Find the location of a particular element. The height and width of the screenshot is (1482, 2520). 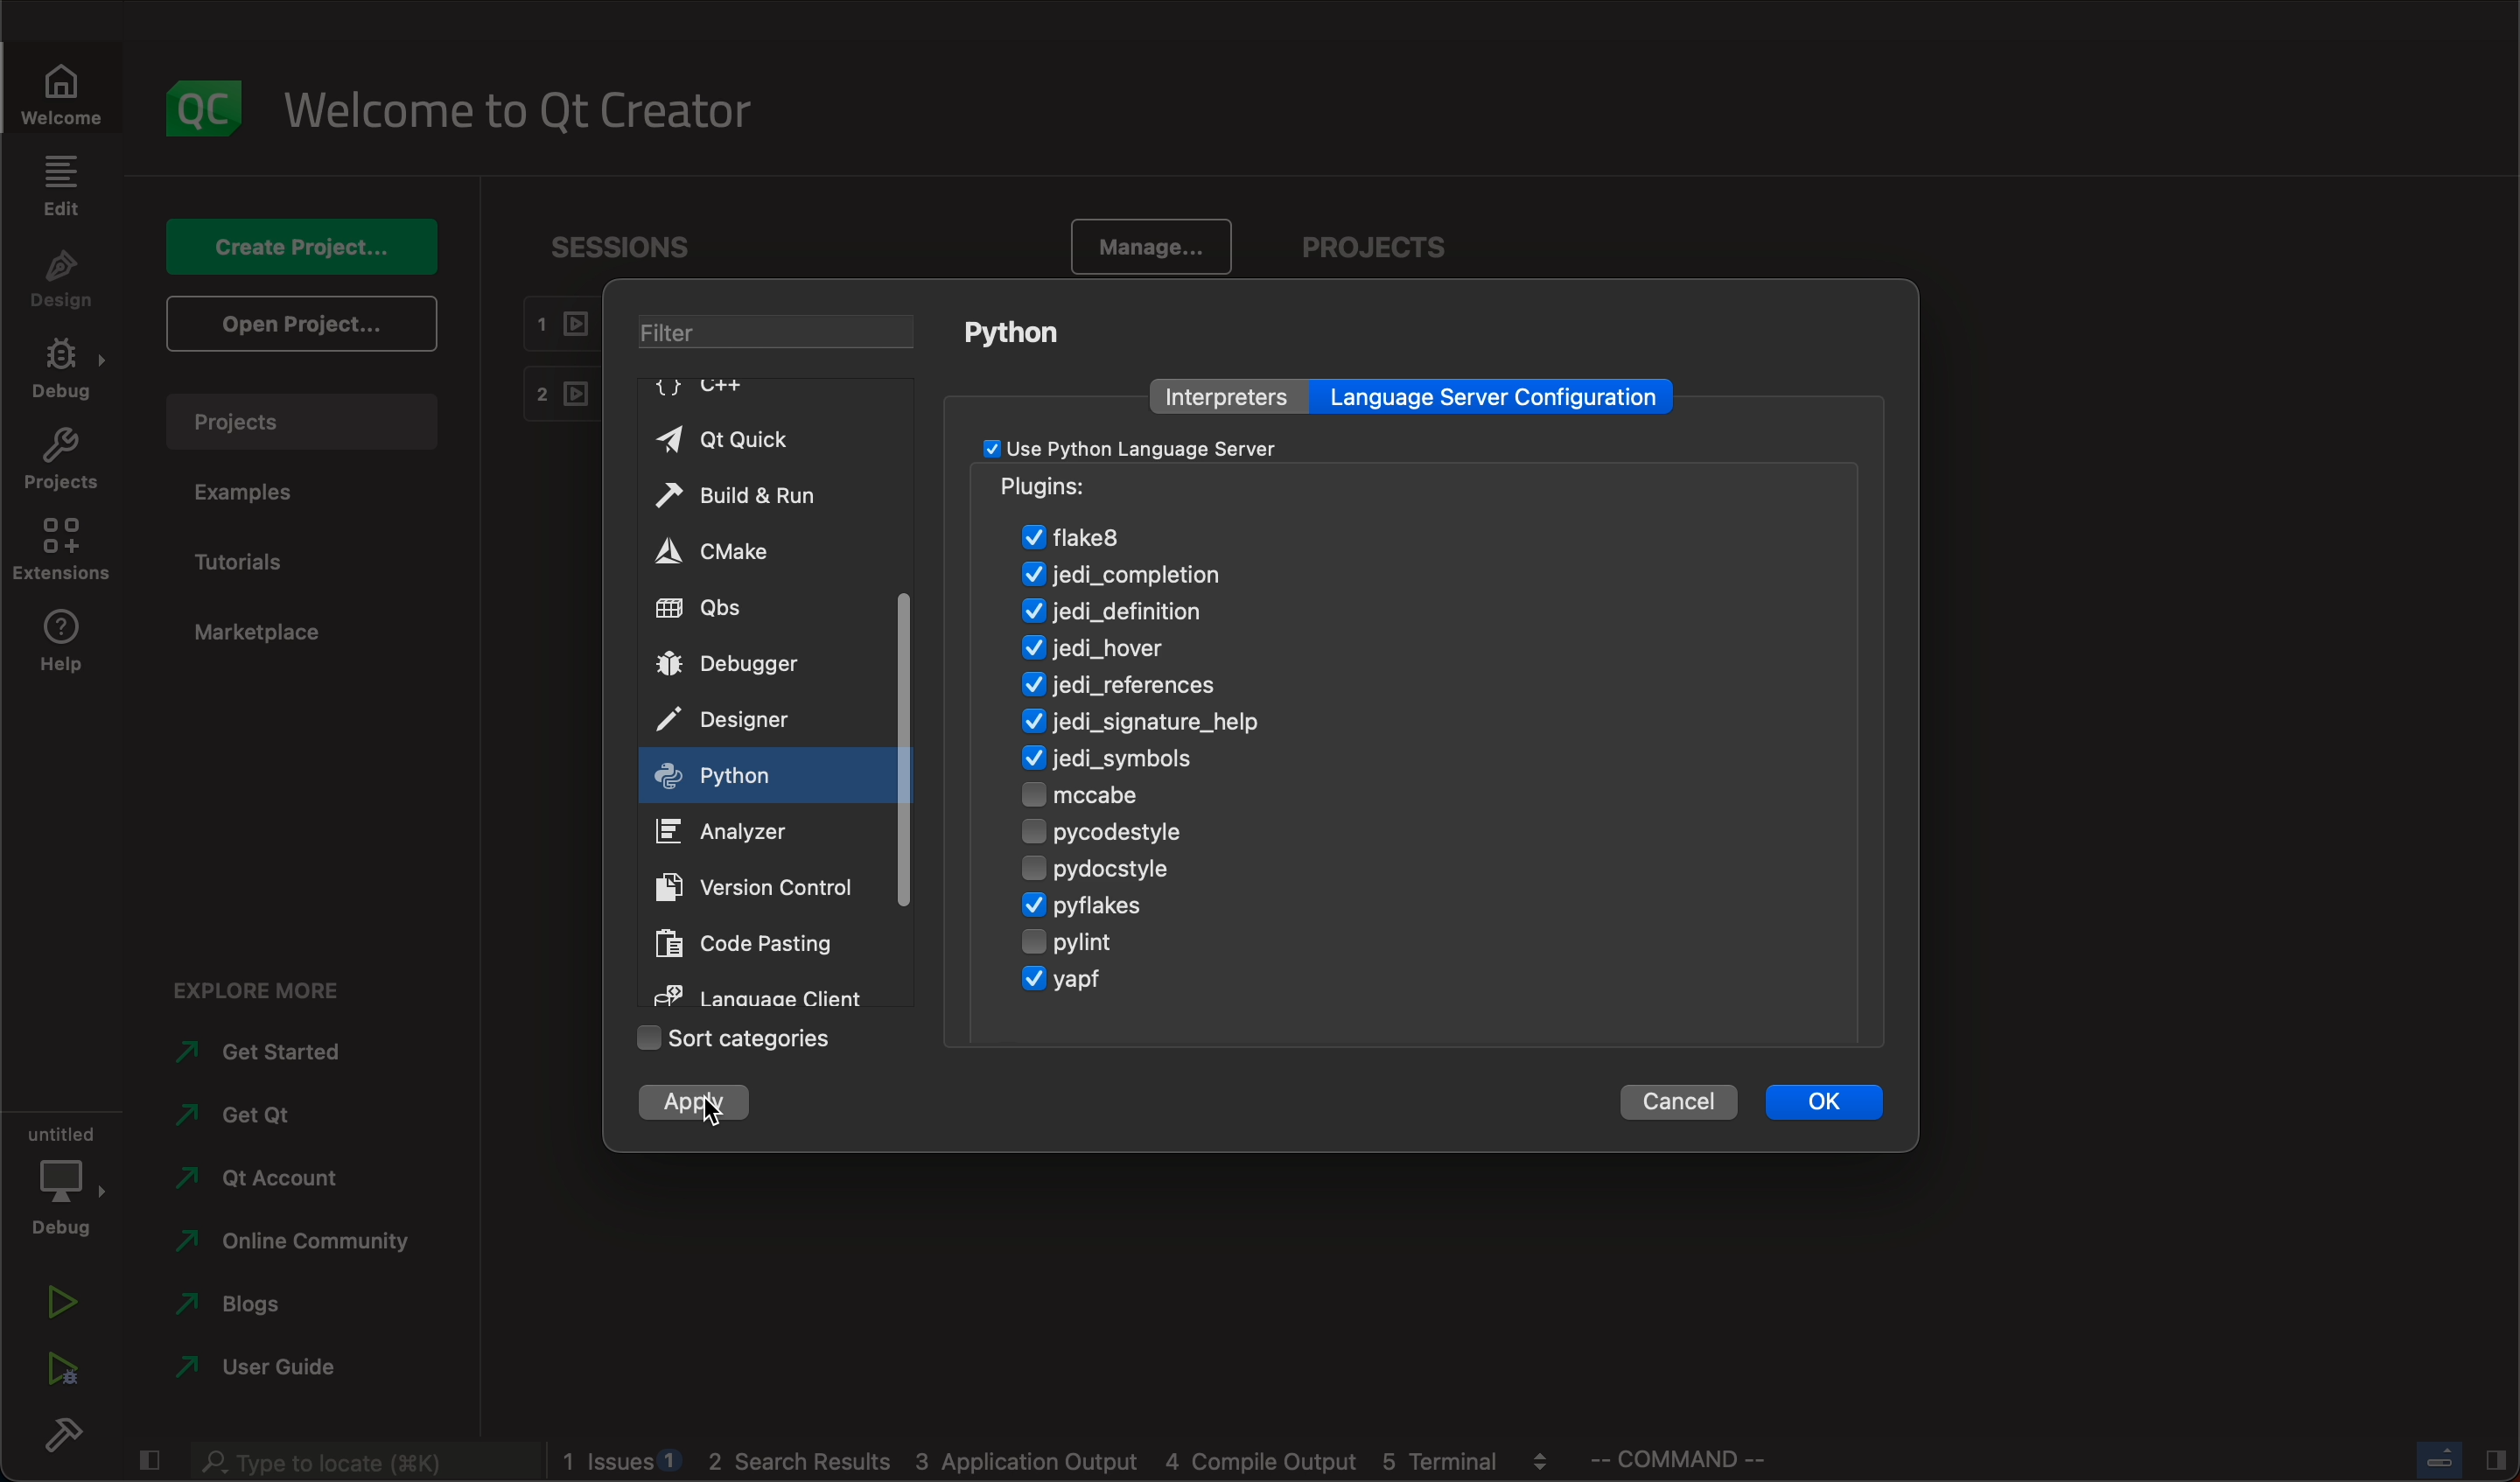

qt is located at coordinates (255, 1112).